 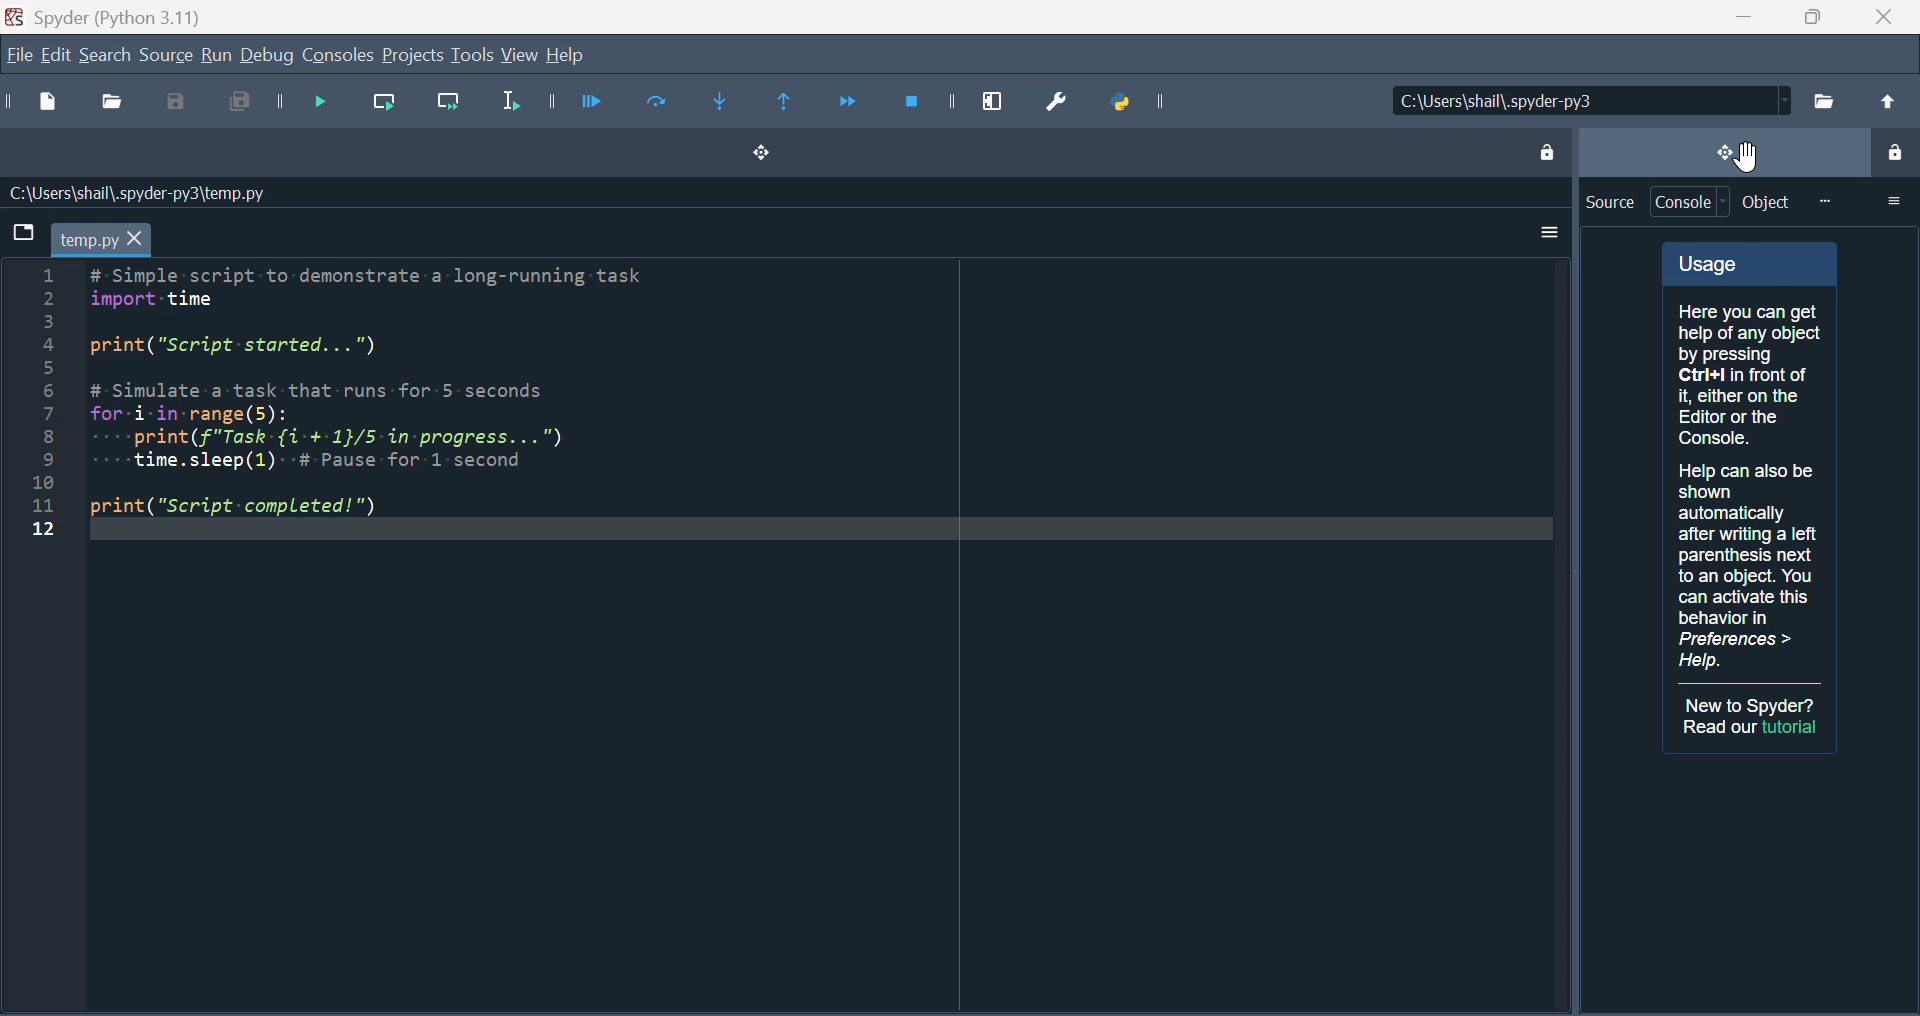 What do you see at coordinates (1750, 462) in the screenshot?
I see `Usage` at bounding box center [1750, 462].